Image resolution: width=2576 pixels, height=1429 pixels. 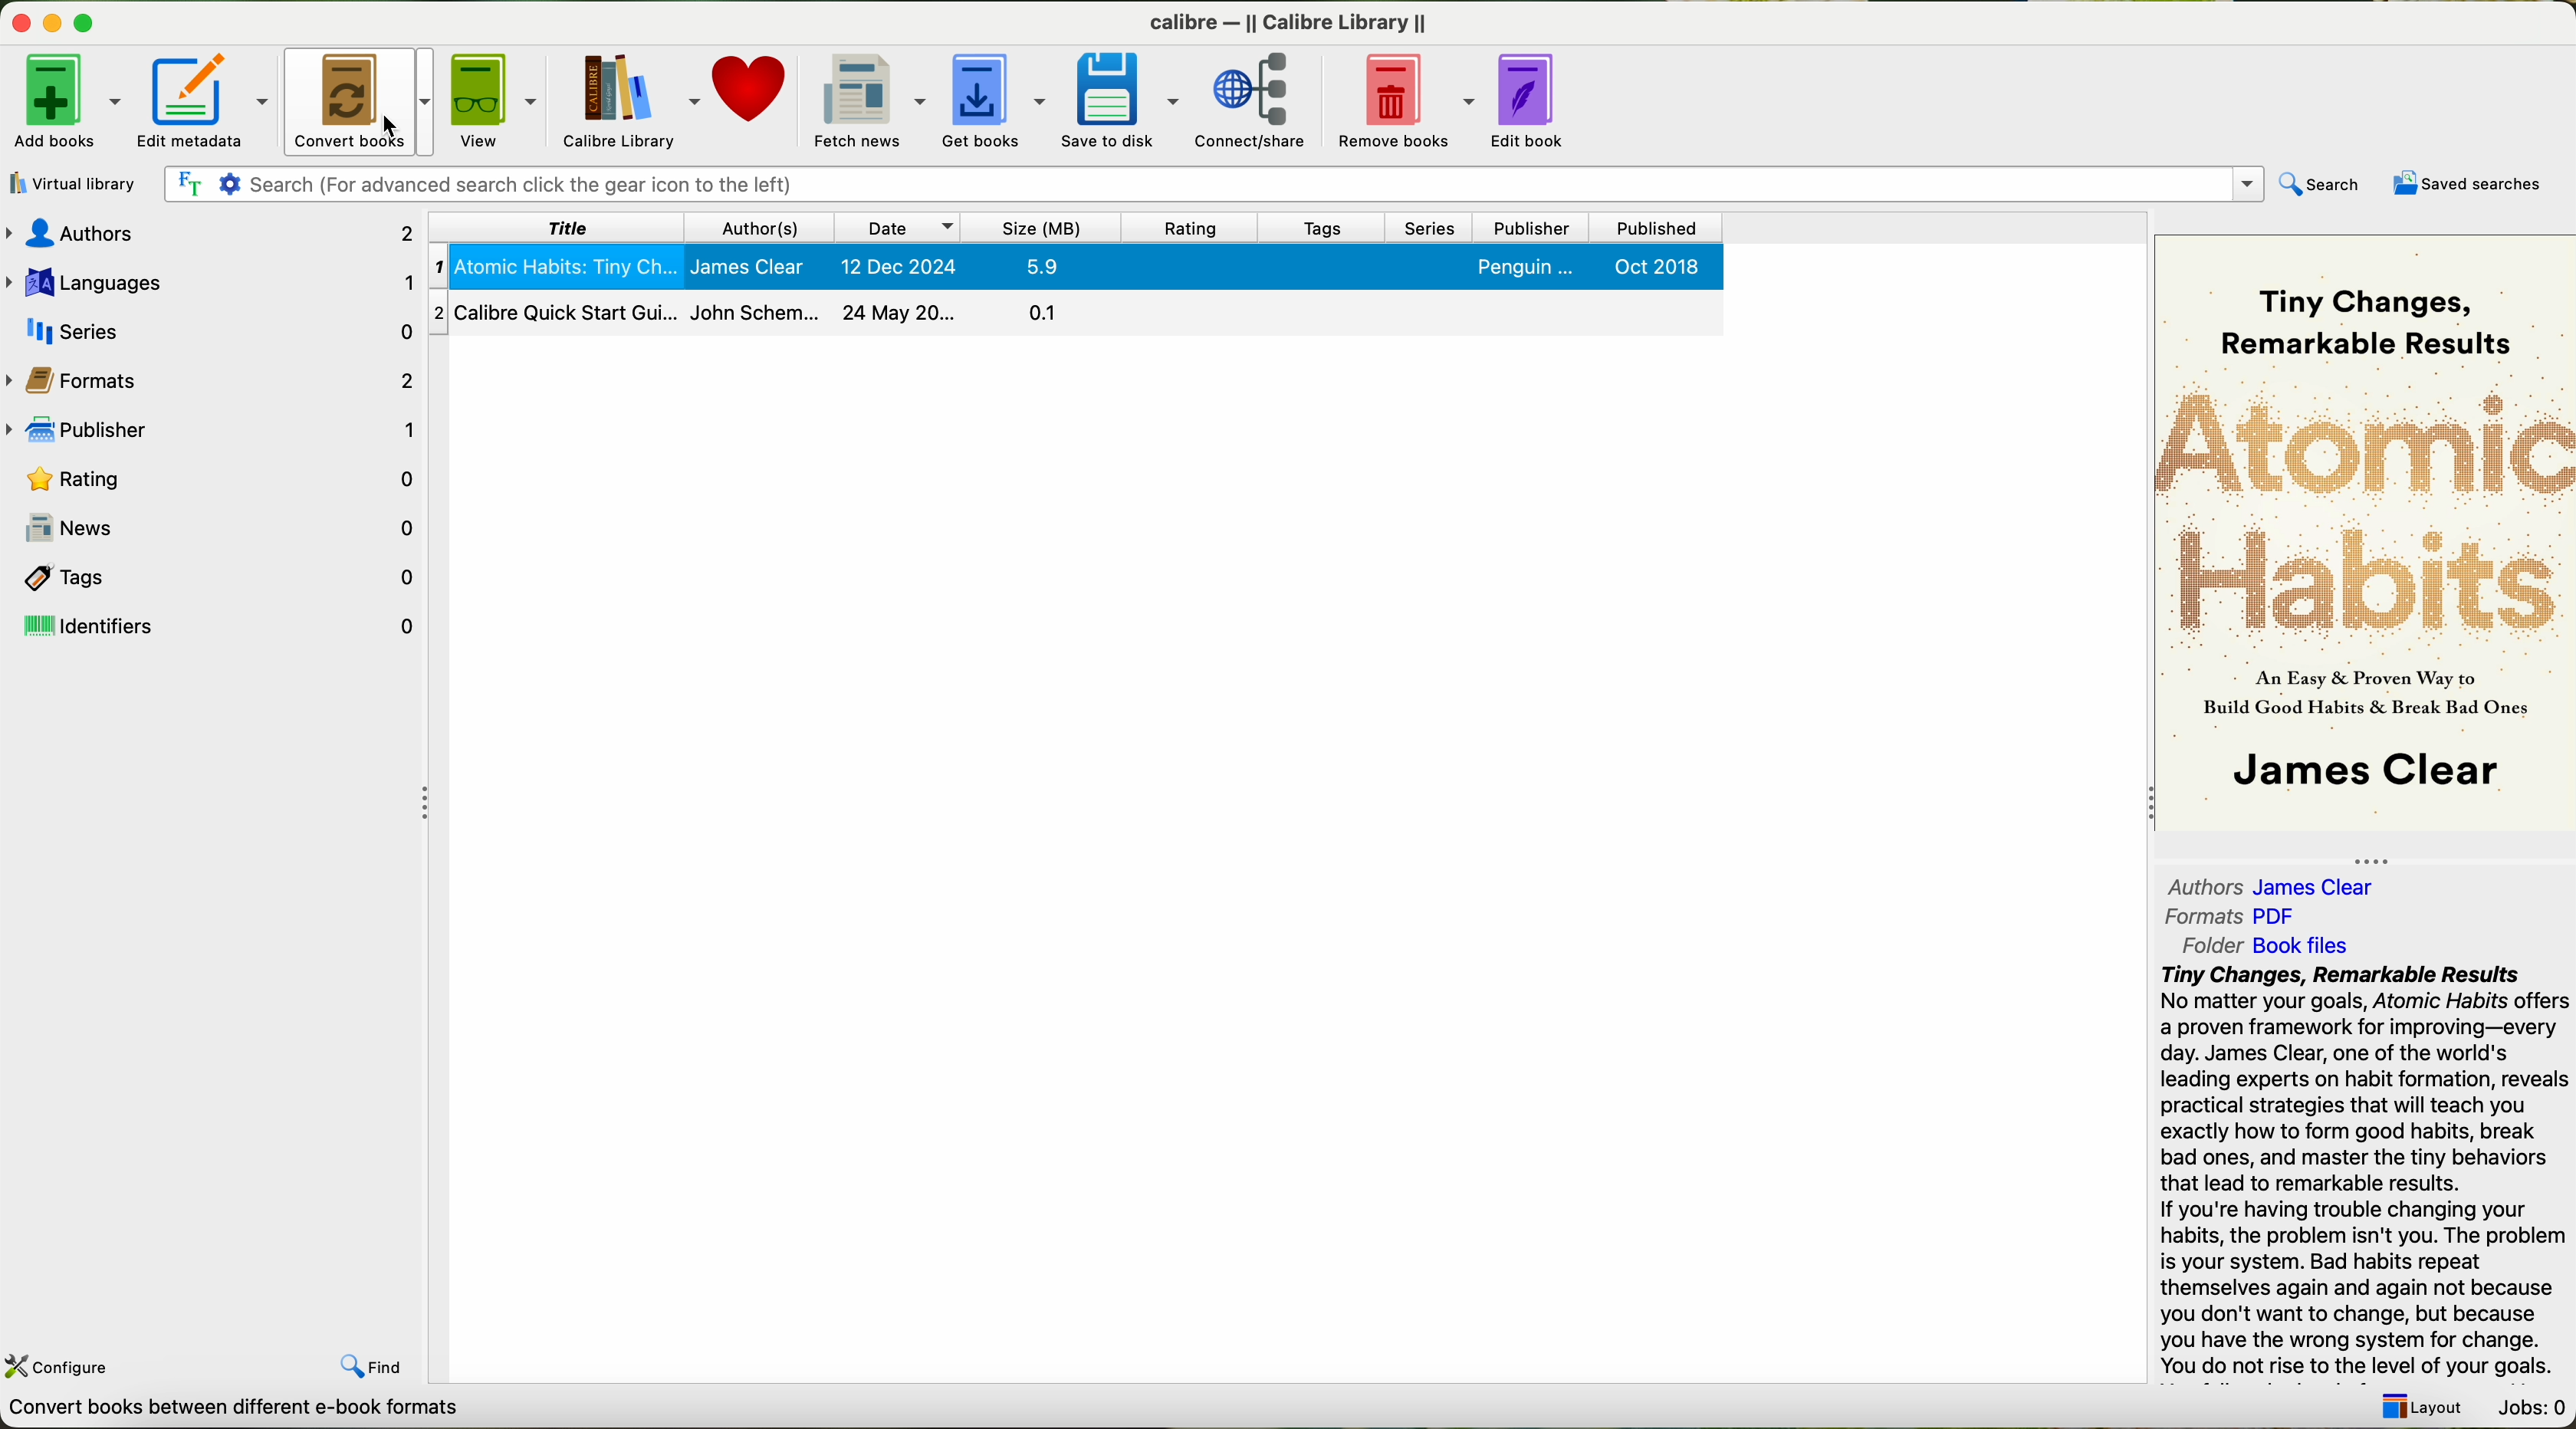 I want to click on date, so click(x=895, y=227).